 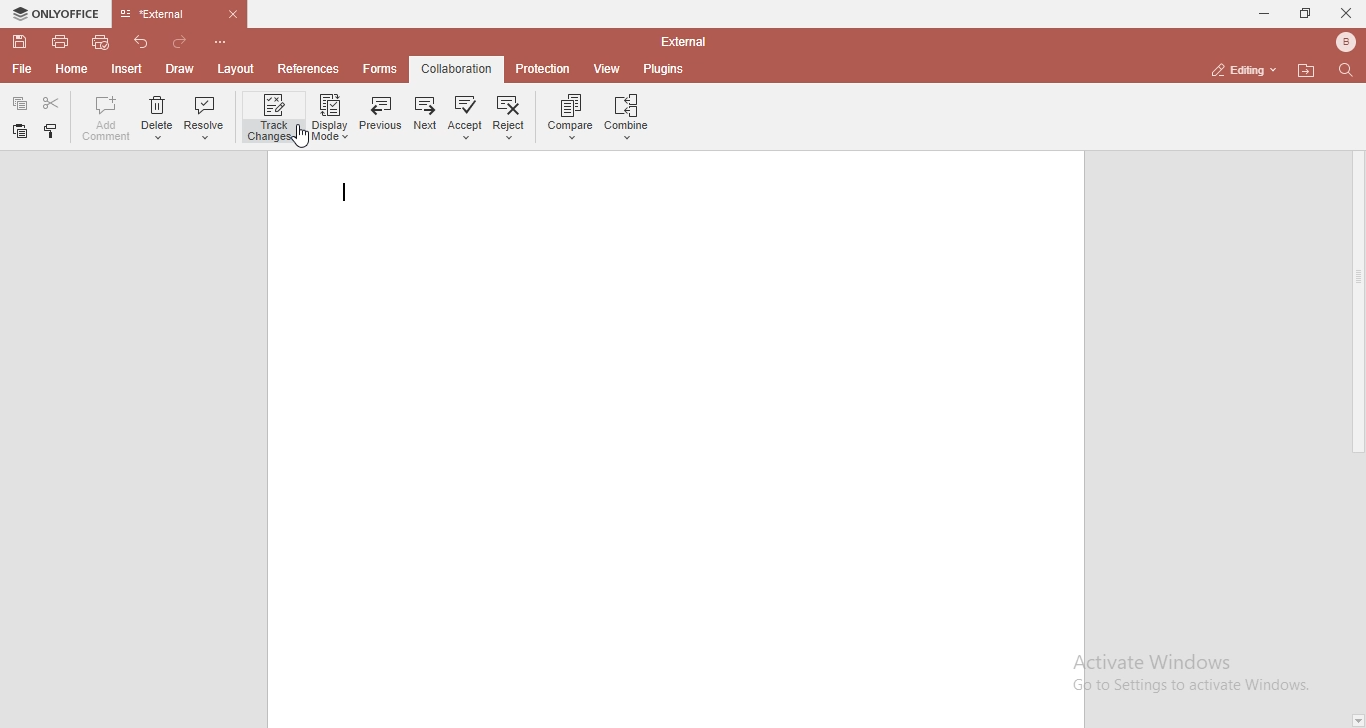 I want to click on draw, so click(x=181, y=68).